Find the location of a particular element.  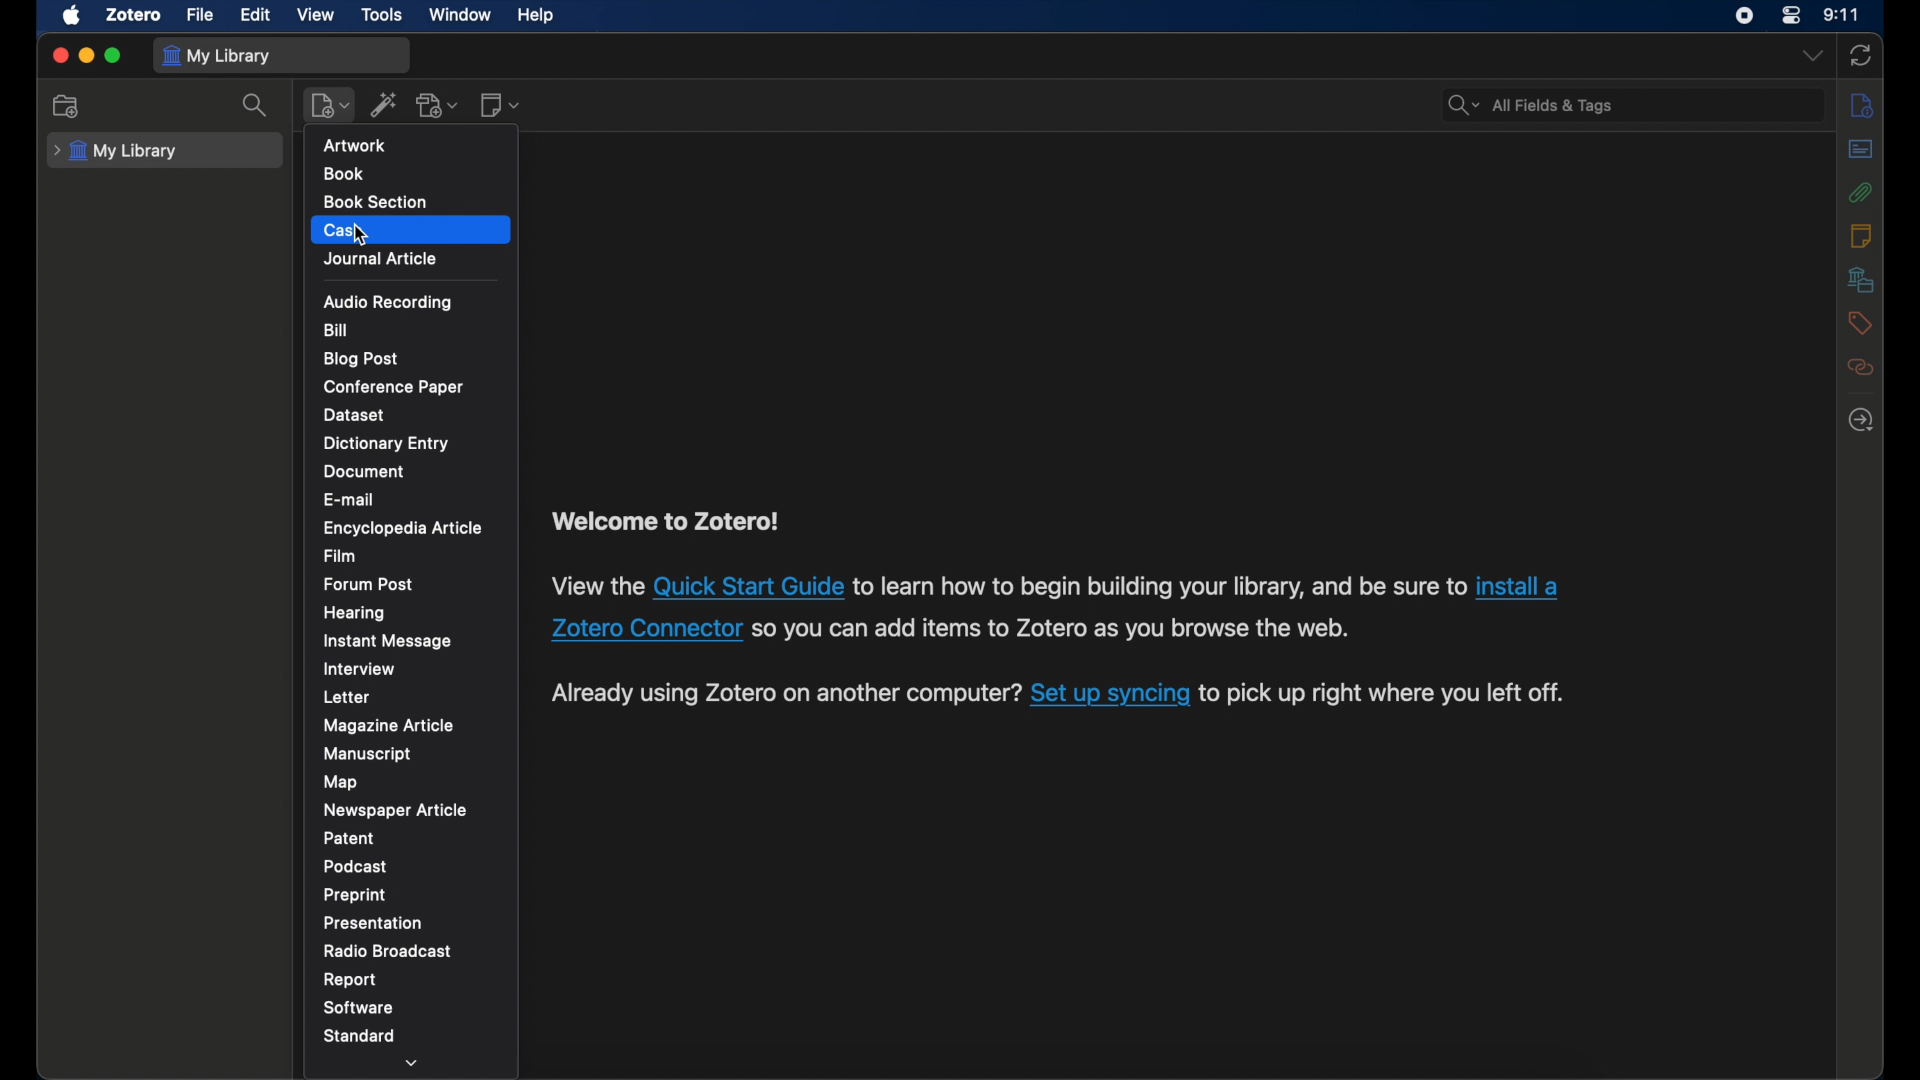

view is located at coordinates (316, 15).